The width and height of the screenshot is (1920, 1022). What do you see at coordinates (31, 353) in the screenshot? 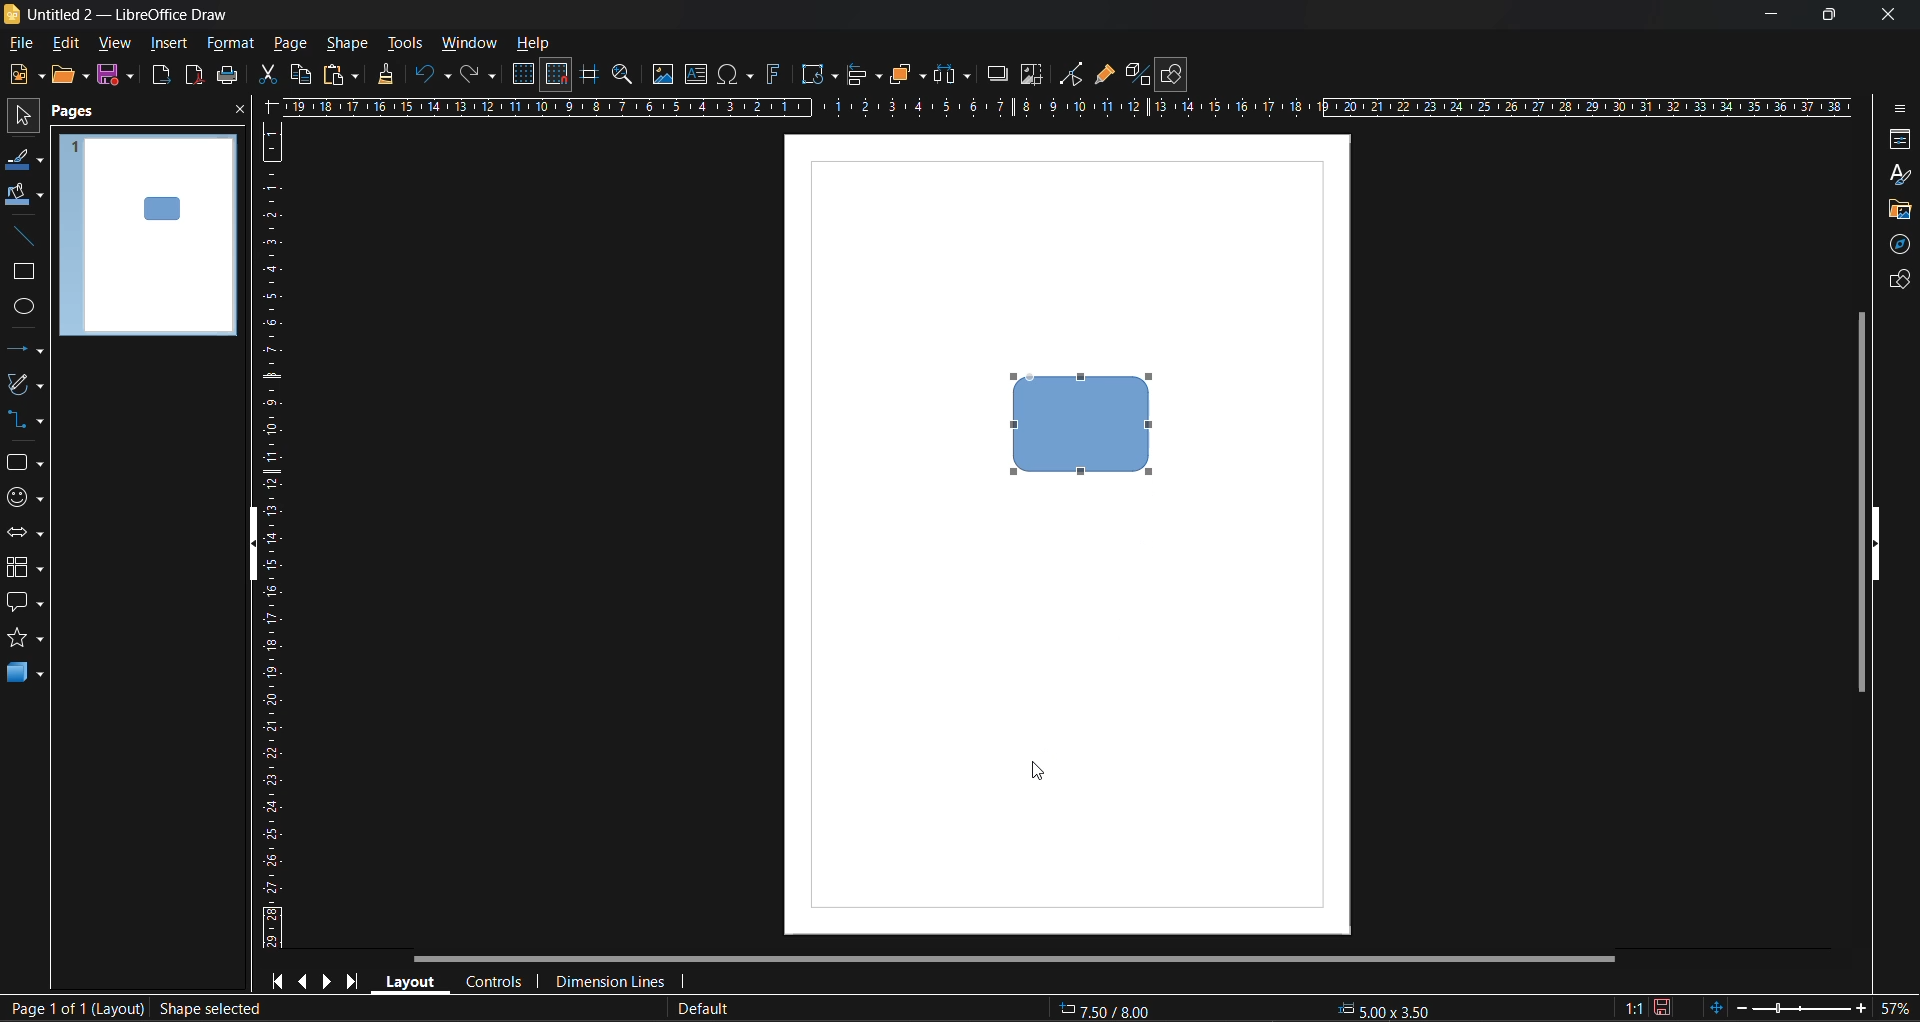
I see `lines and arrows` at bounding box center [31, 353].